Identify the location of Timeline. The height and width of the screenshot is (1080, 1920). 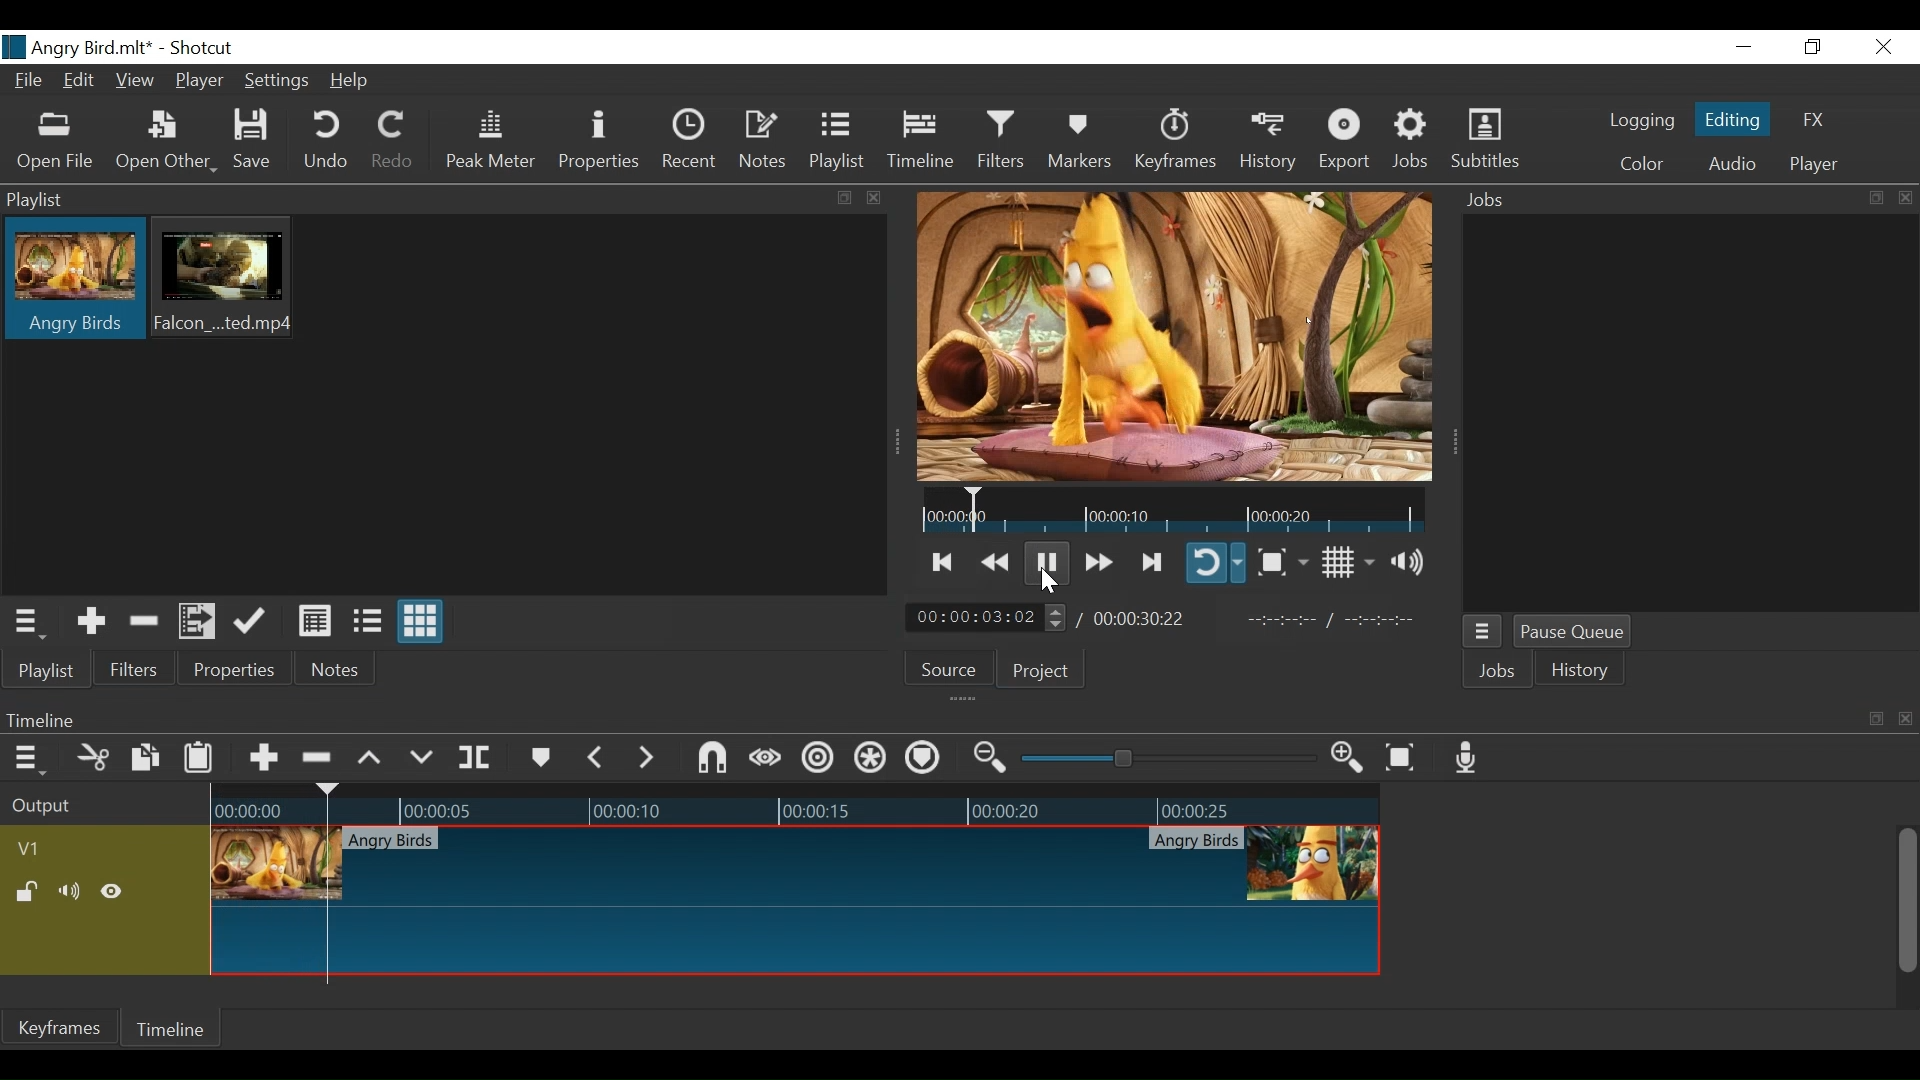
(921, 143).